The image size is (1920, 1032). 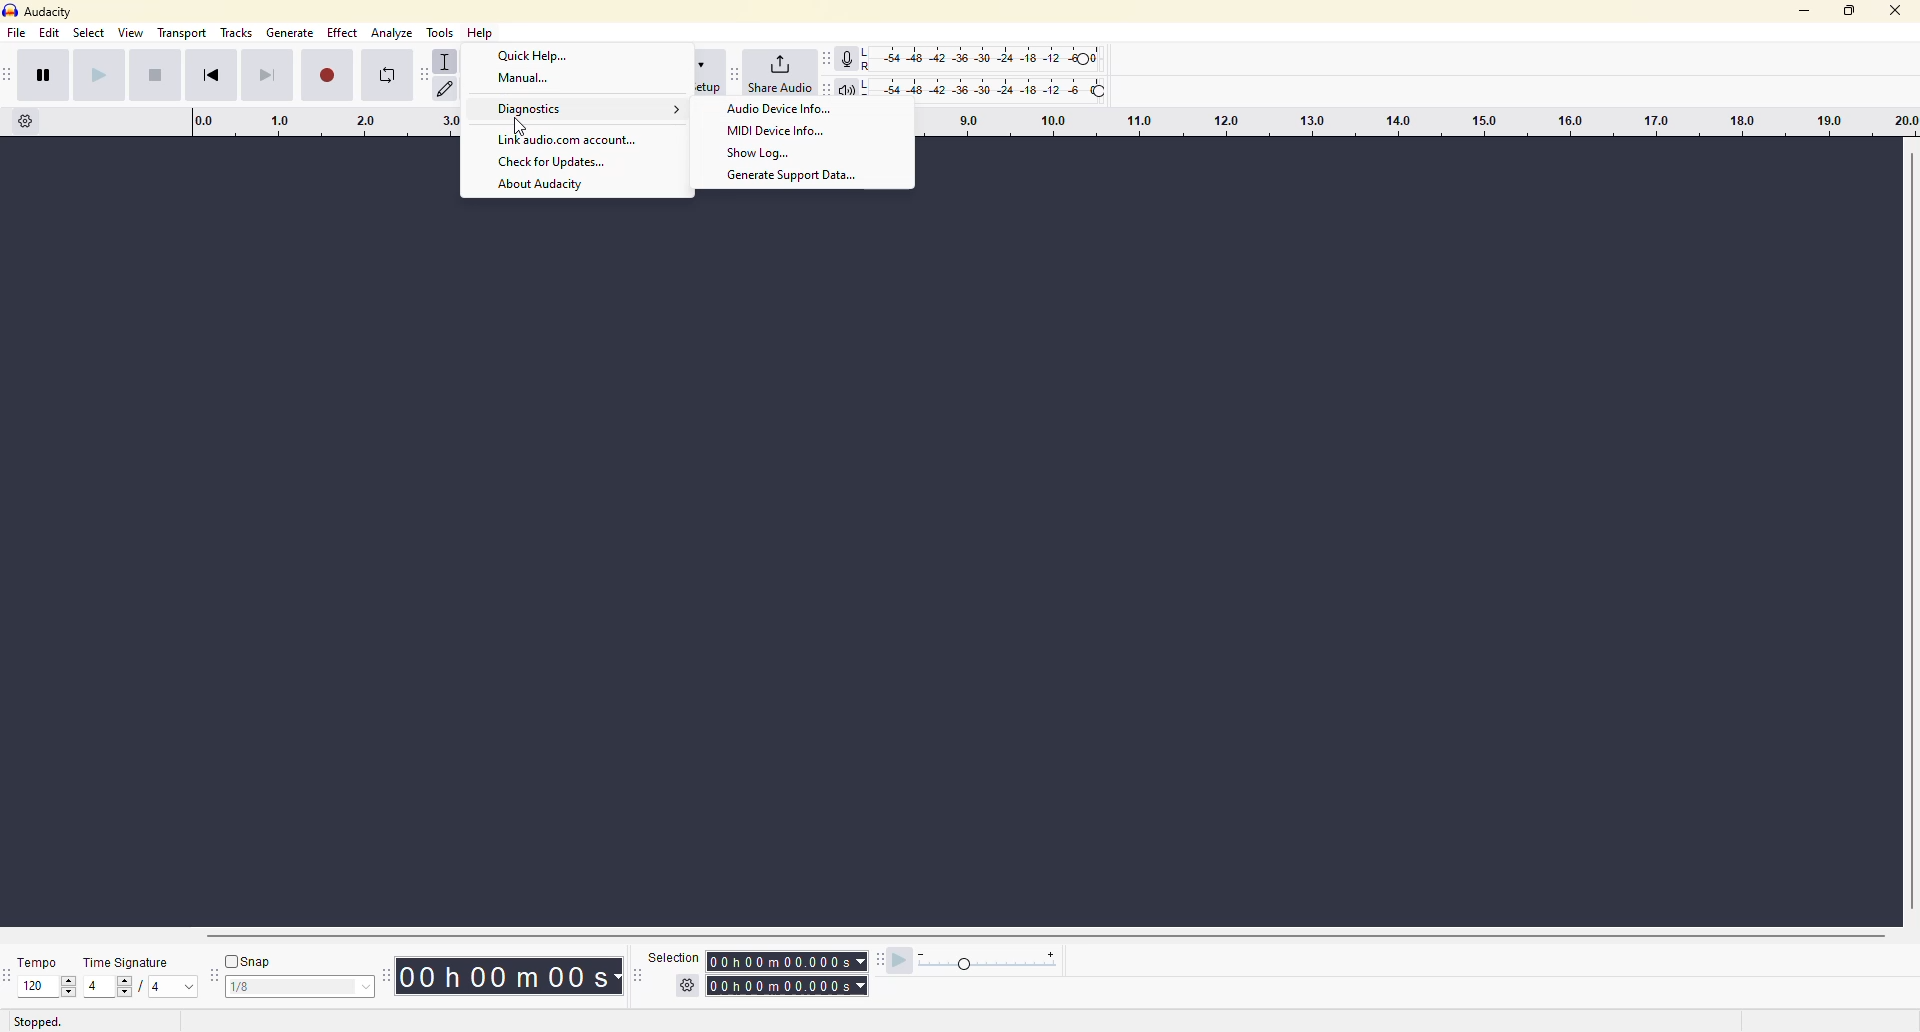 I want to click on click and drag to define a looping region, so click(x=1411, y=122).